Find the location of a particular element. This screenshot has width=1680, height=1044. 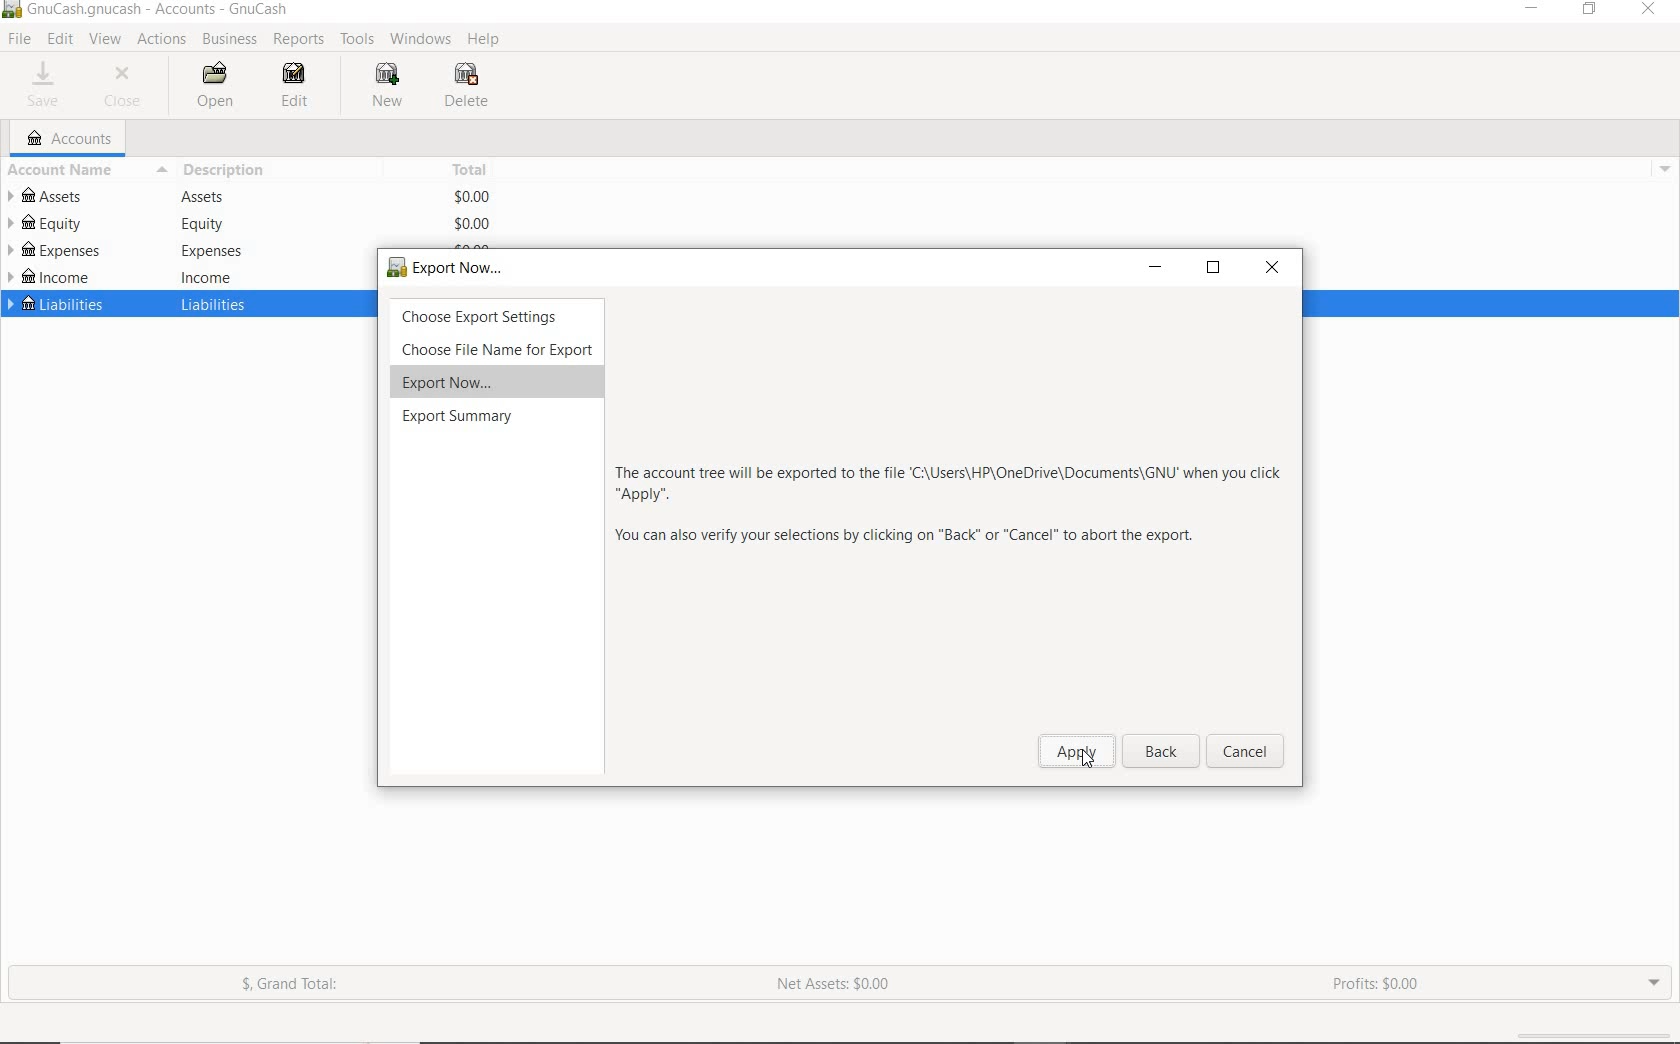

ACCOUNT NAME is located at coordinates (59, 172).